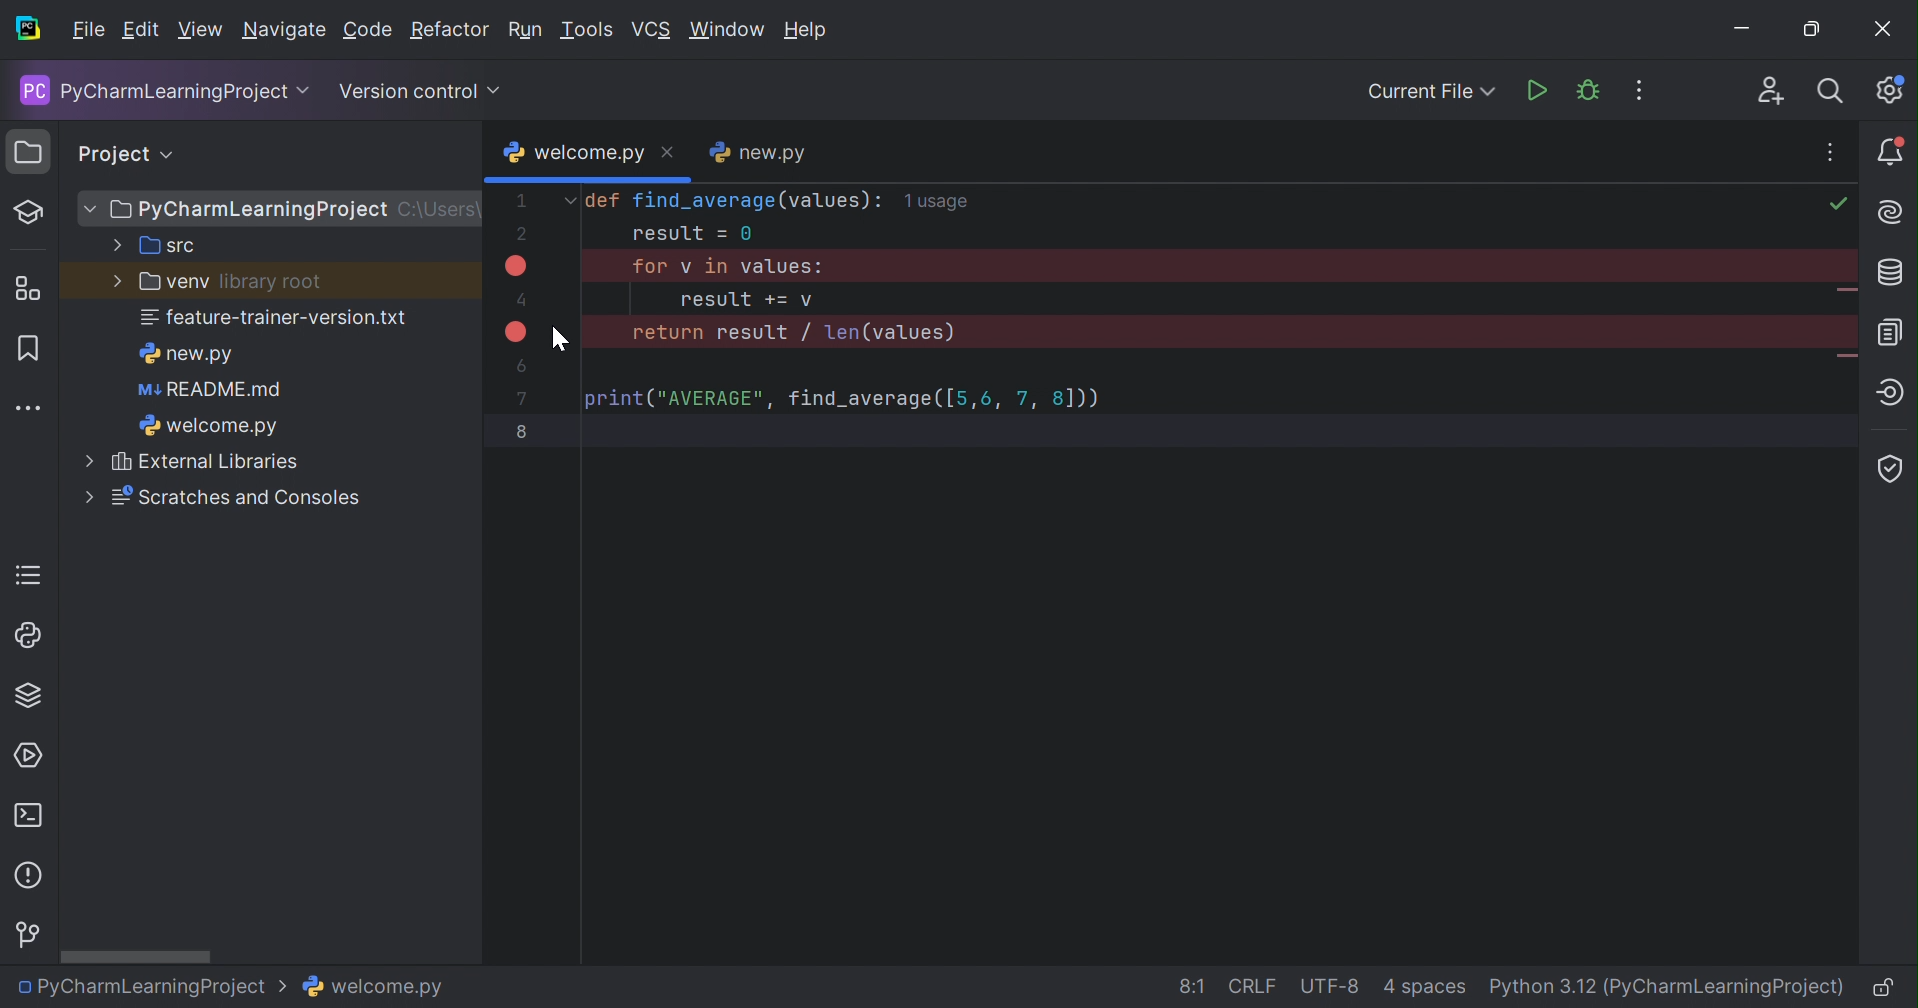  I want to click on 2, so click(520, 238).